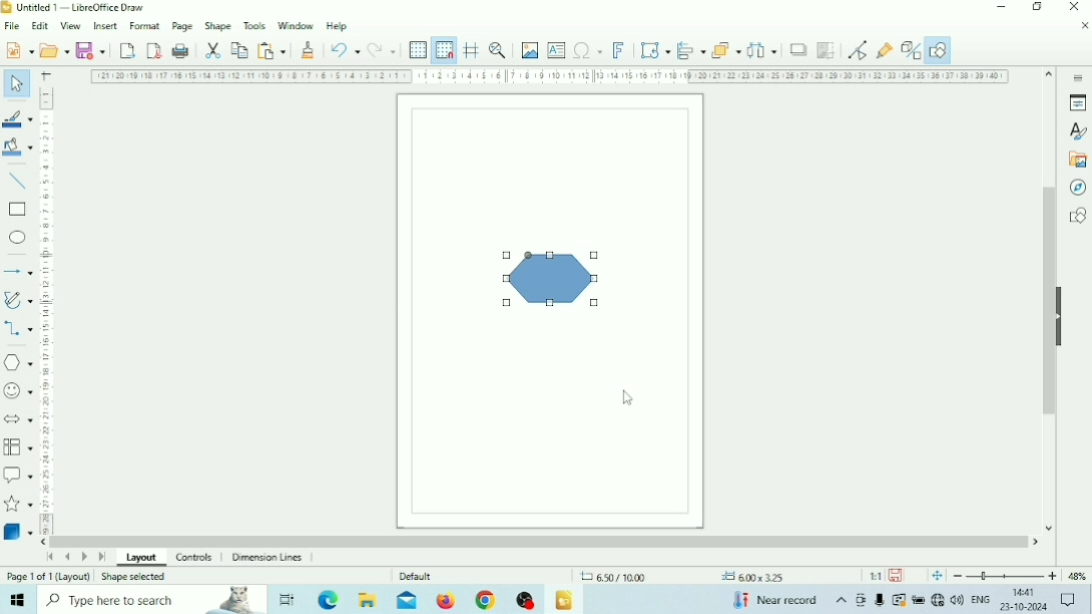 This screenshot has height=614, width=1092. Describe the element at coordinates (18, 599) in the screenshot. I see `Windows` at that location.